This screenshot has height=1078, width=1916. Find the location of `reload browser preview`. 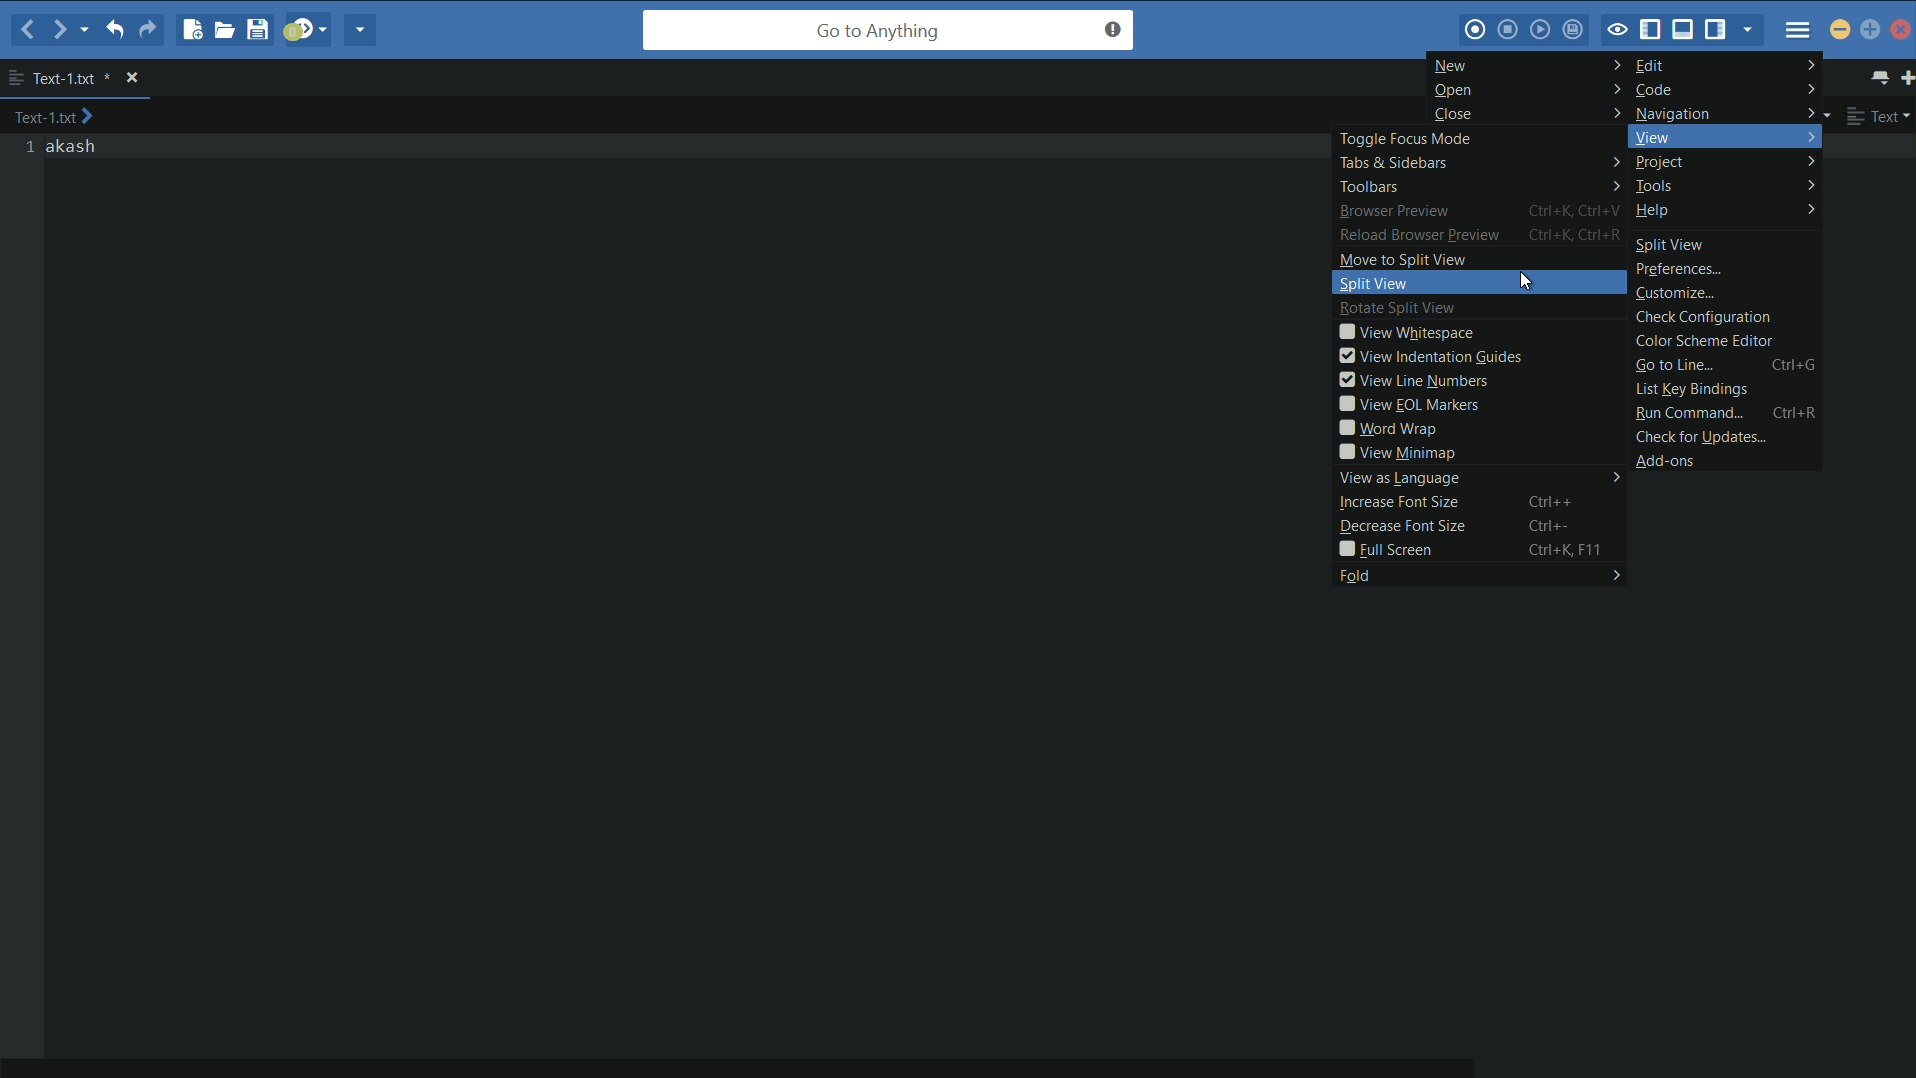

reload browser preview is located at coordinates (1479, 235).